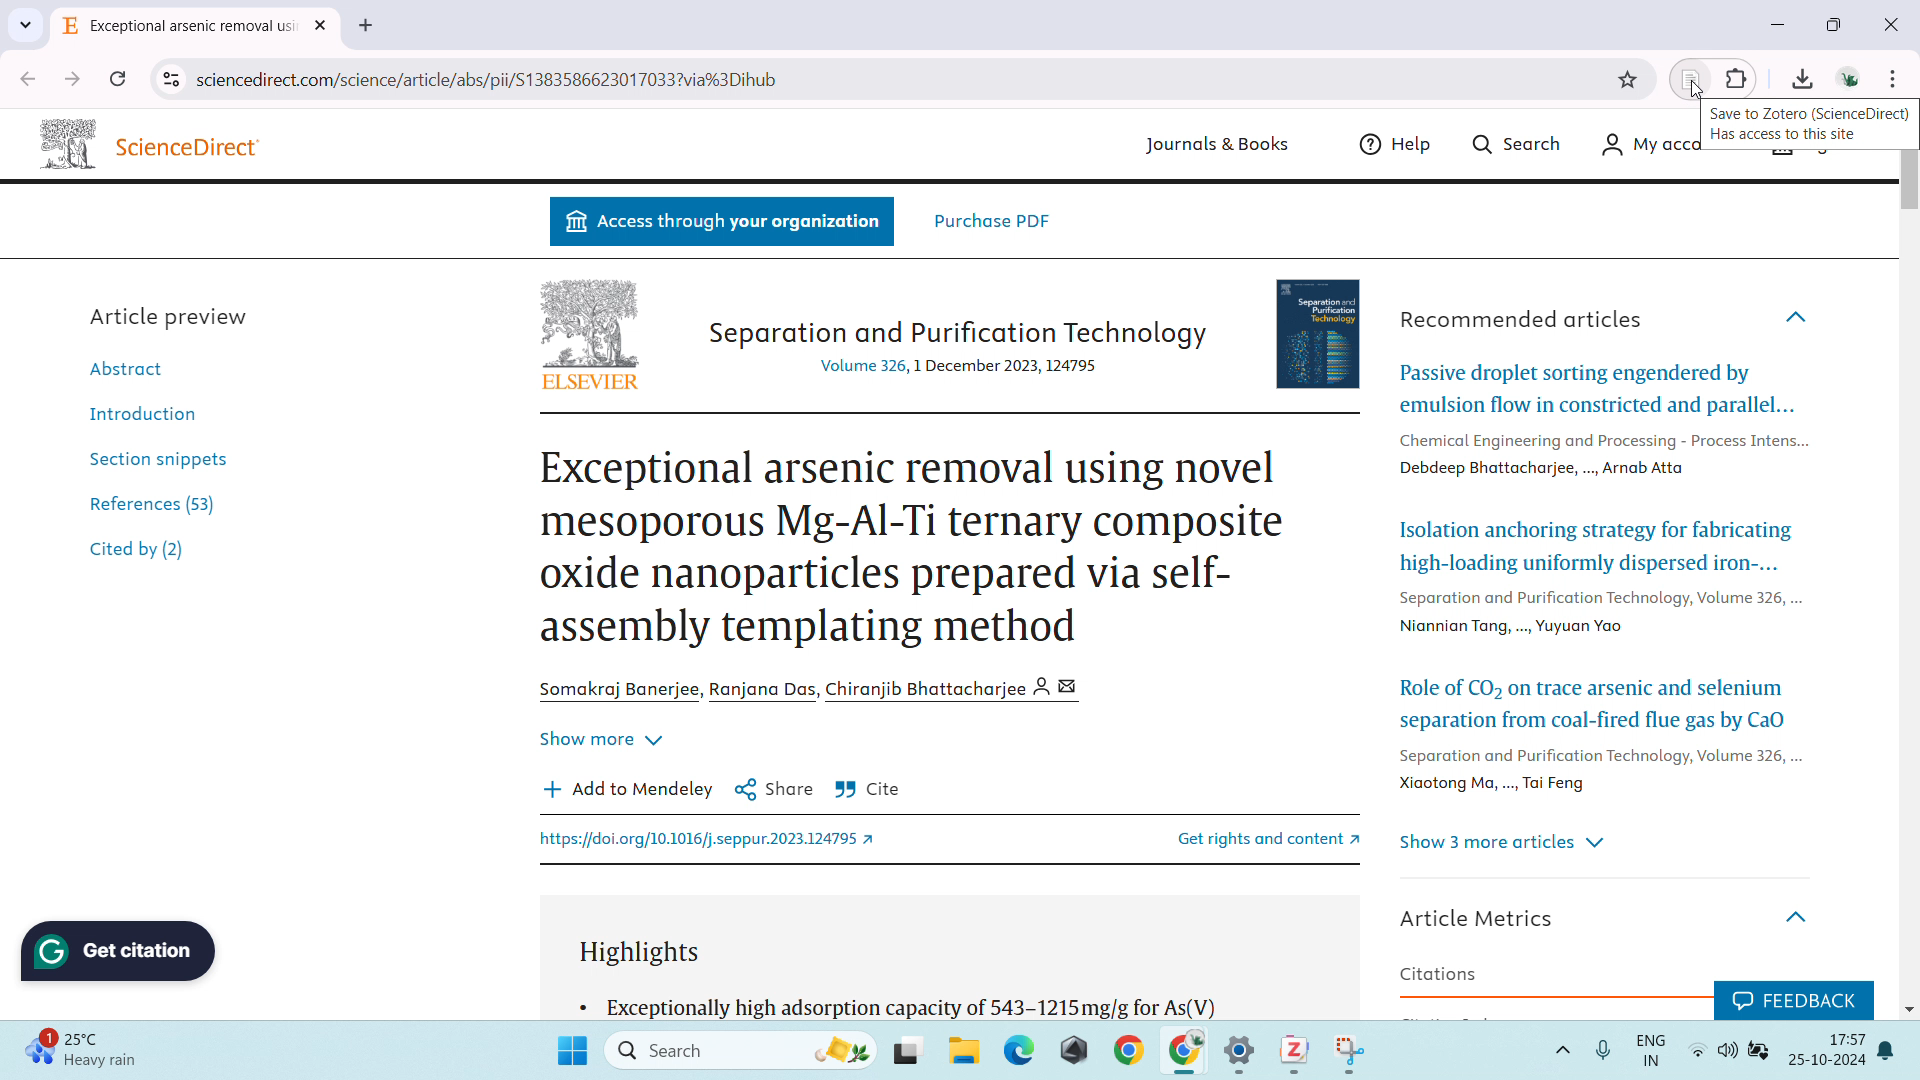  What do you see at coordinates (868, 790) in the screenshot?
I see `Cite` at bounding box center [868, 790].